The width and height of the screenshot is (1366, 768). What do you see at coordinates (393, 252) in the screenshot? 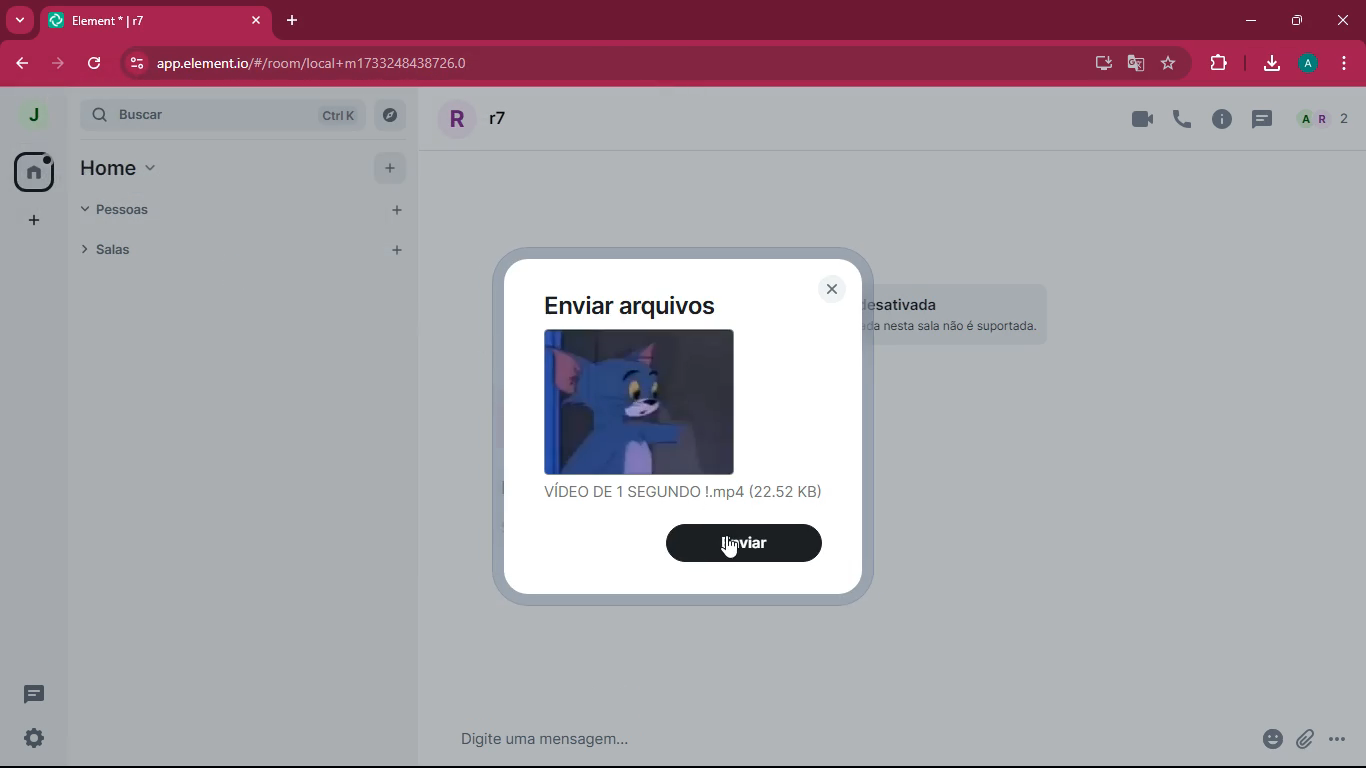
I see `add roon` at bounding box center [393, 252].